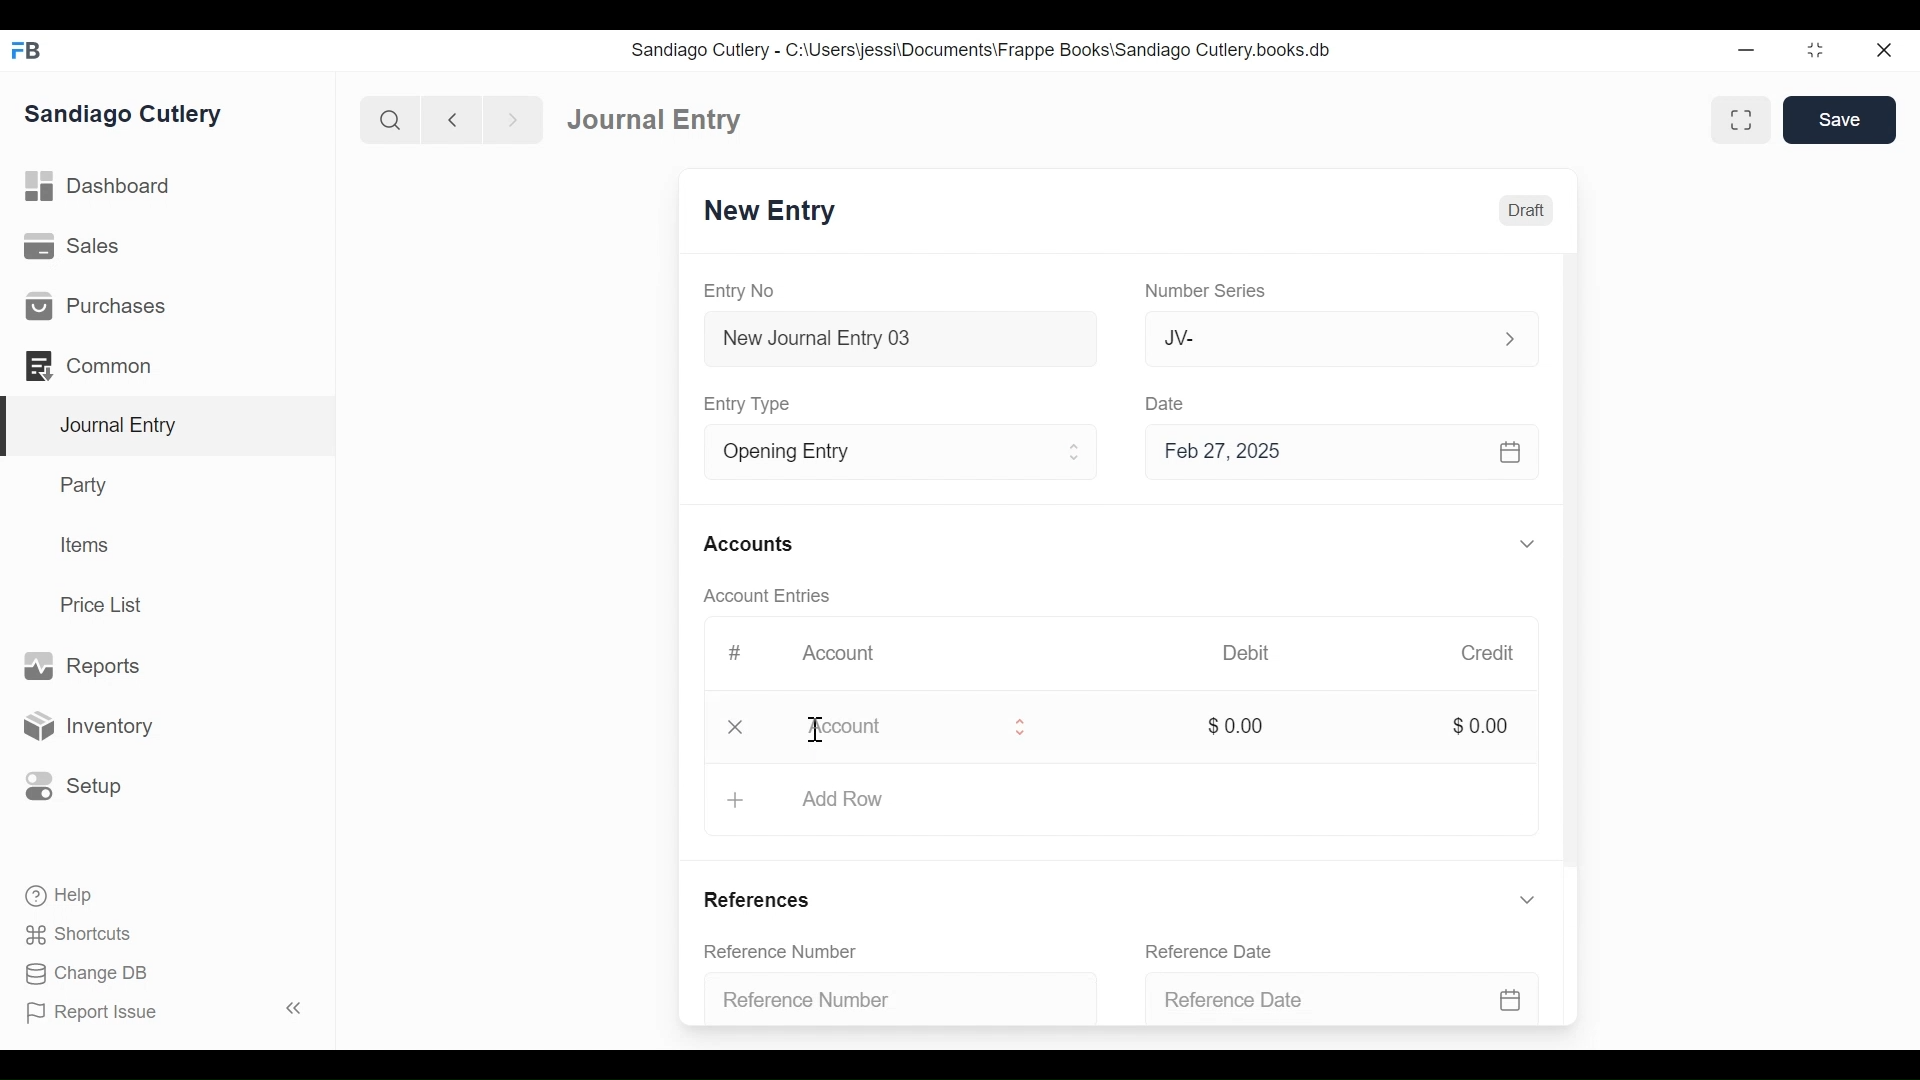 This screenshot has height=1080, width=1920. What do you see at coordinates (828, 798) in the screenshot?
I see `+ Add Row` at bounding box center [828, 798].